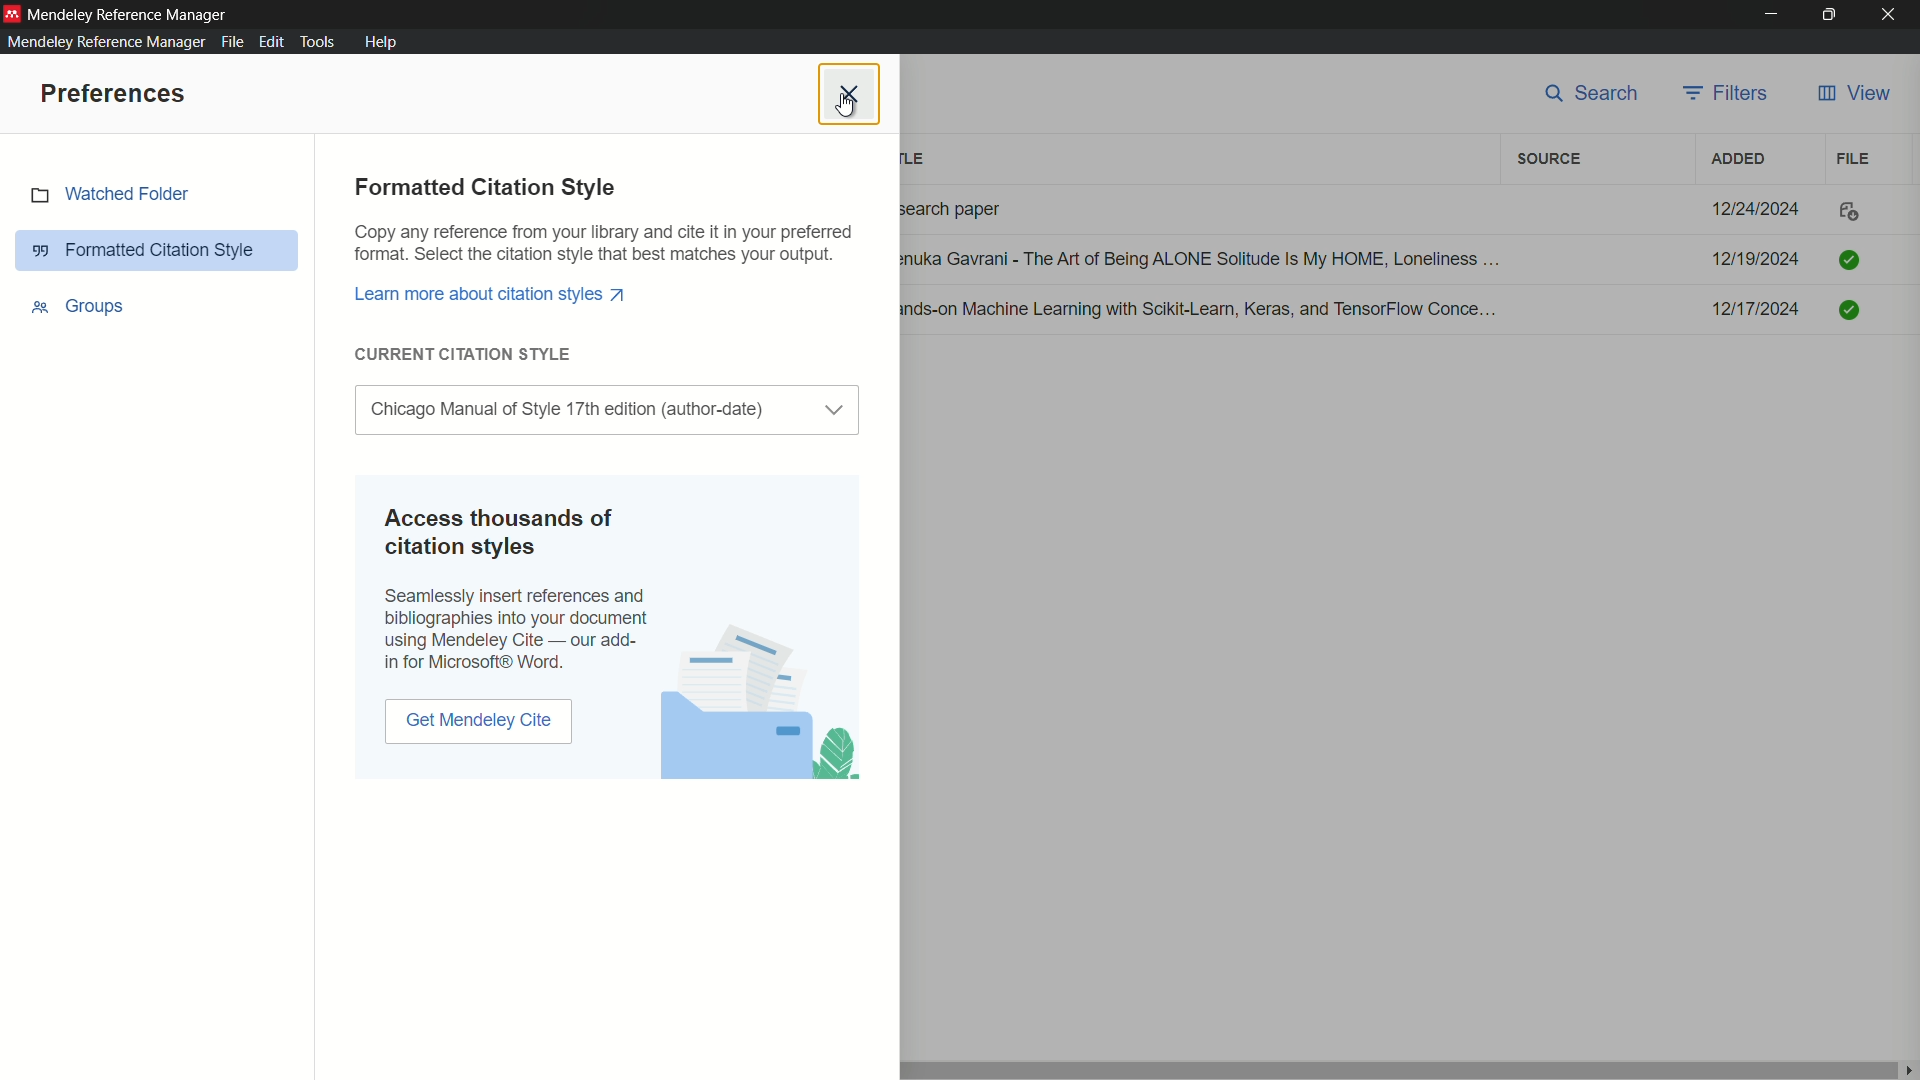 The height and width of the screenshot is (1080, 1920). Describe the element at coordinates (1735, 158) in the screenshot. I see `added` at that location.